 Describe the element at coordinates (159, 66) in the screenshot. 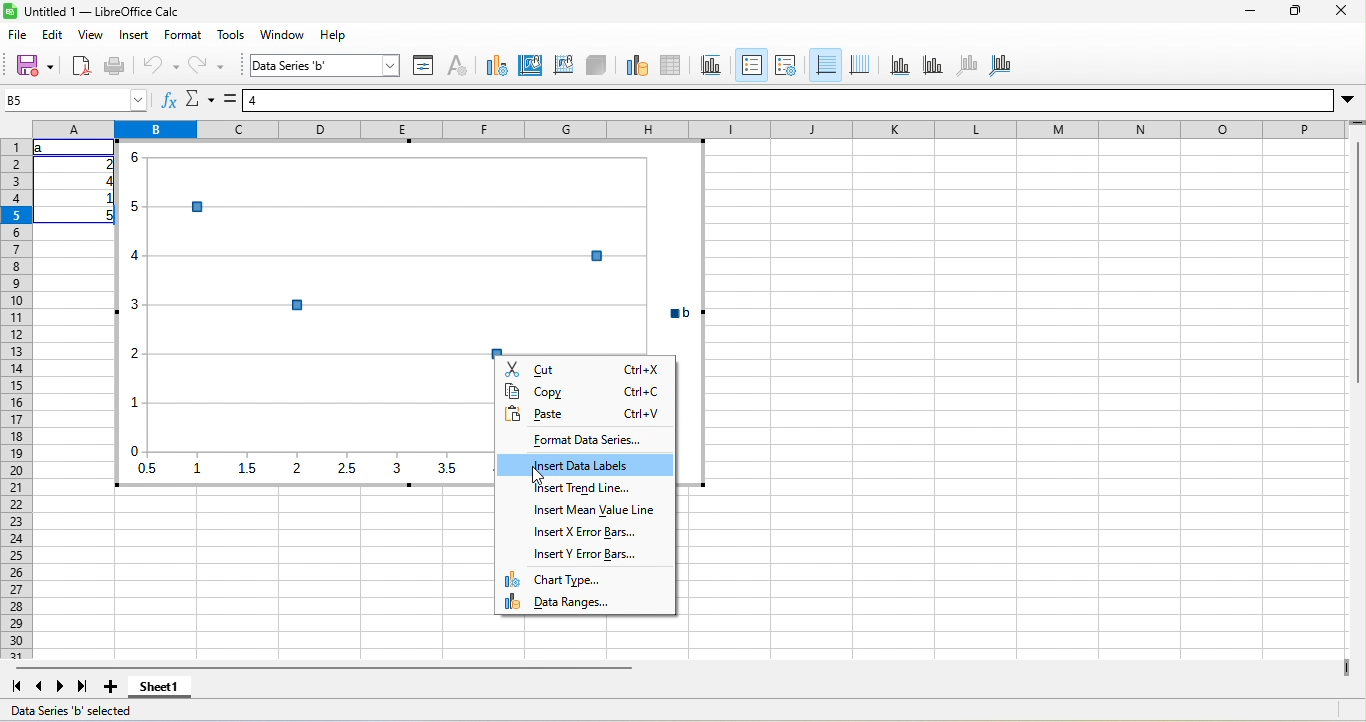

I see `undo` at that location.